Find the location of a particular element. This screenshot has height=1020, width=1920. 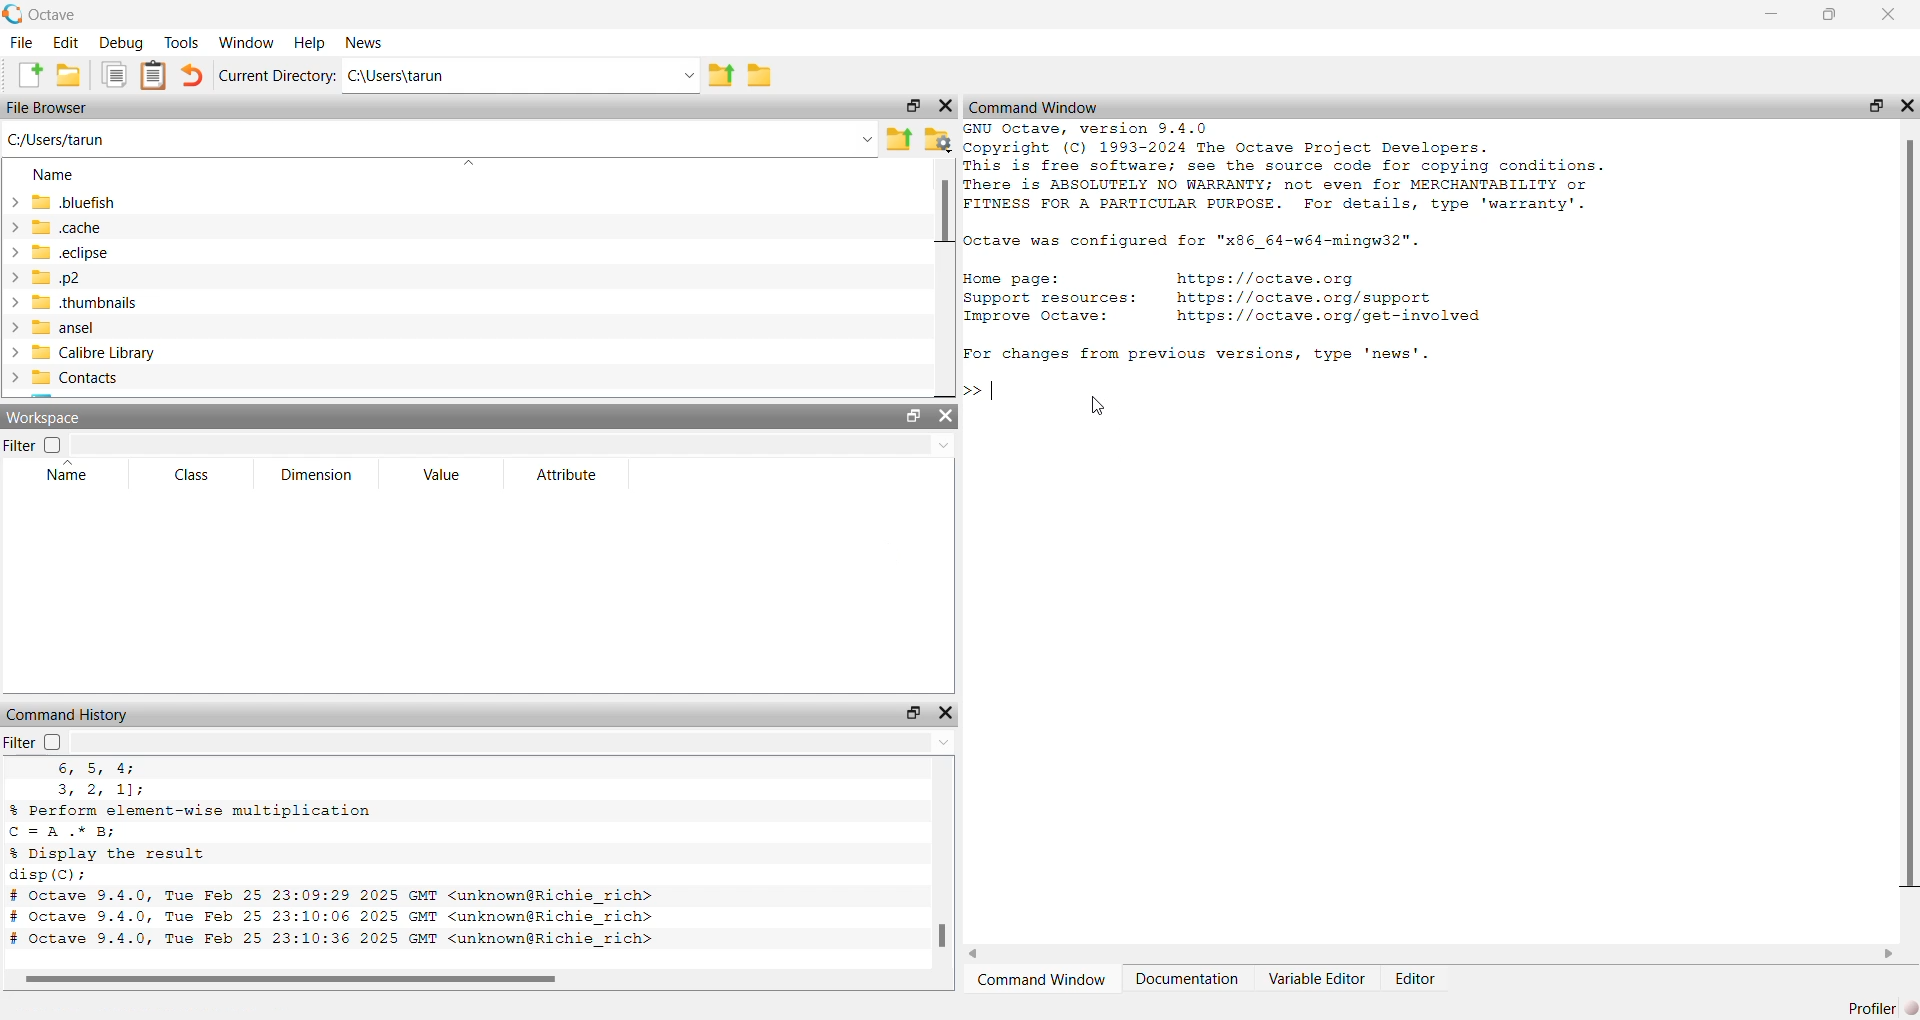

Scroll is located at coordinates (943, 864).